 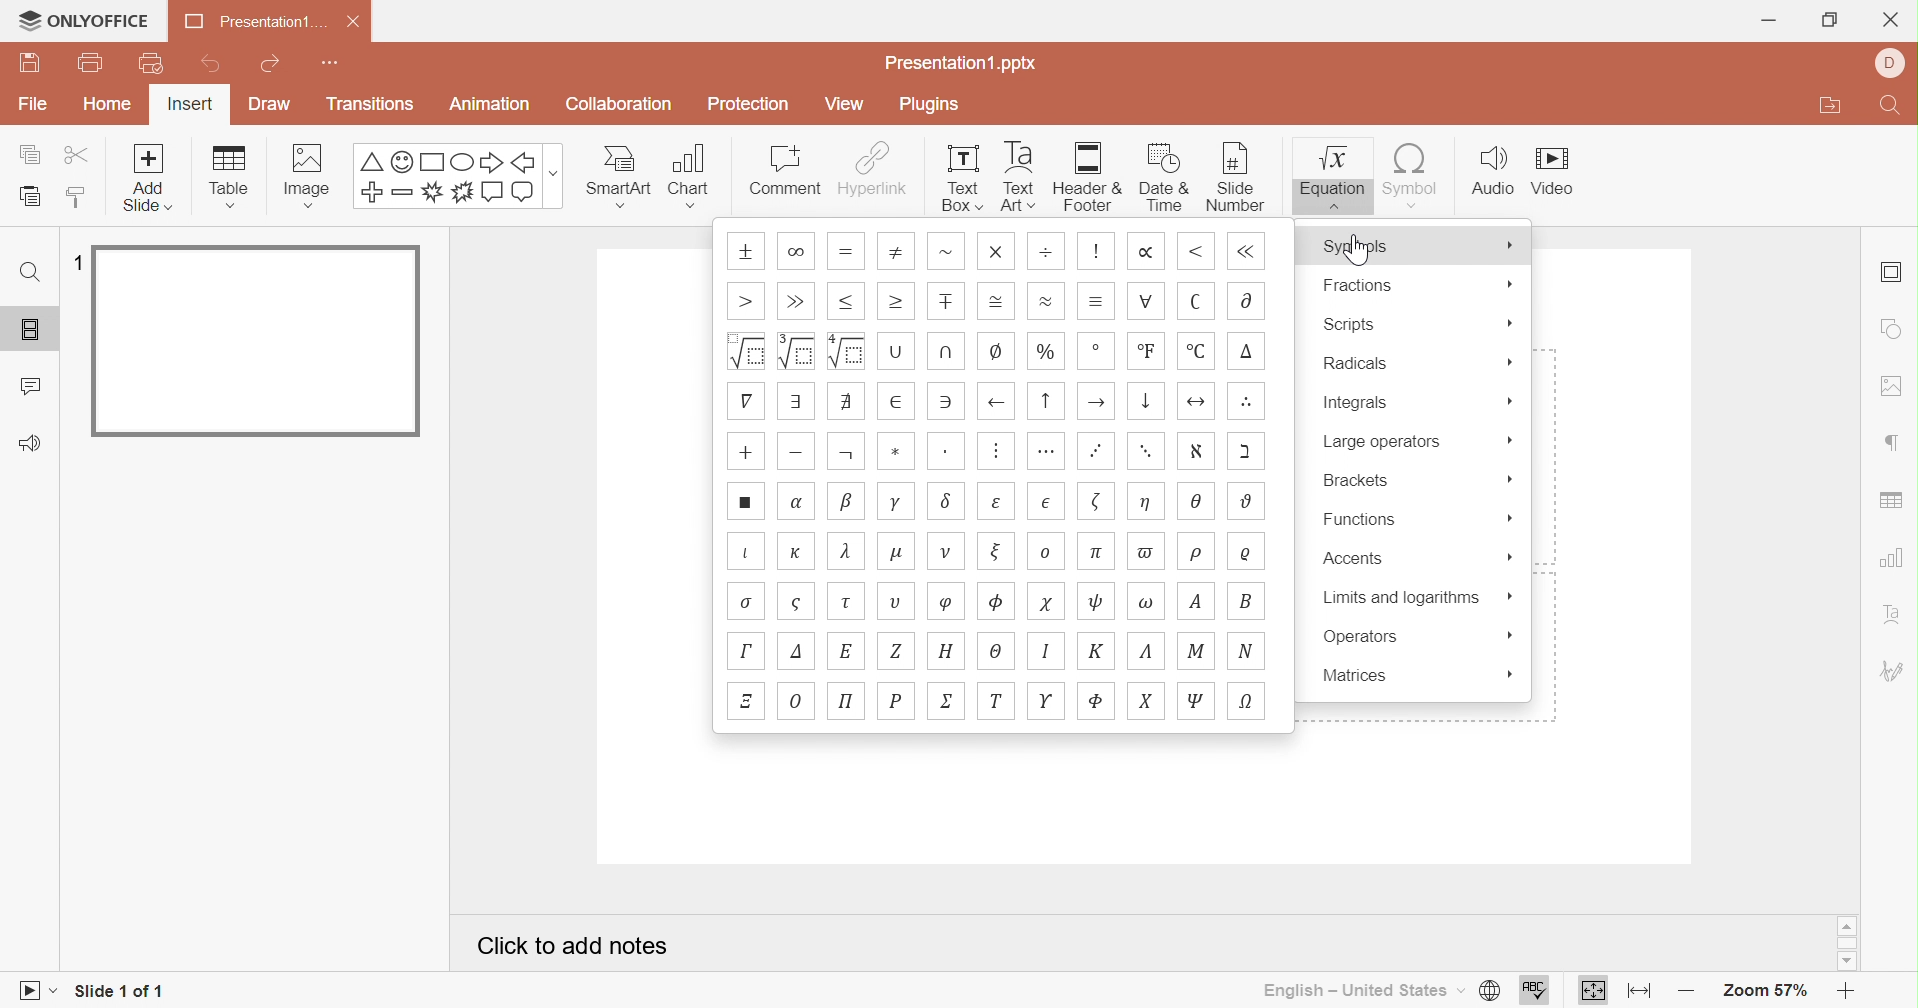 I want to click on Signature settings, so click(x=1890, y=670).